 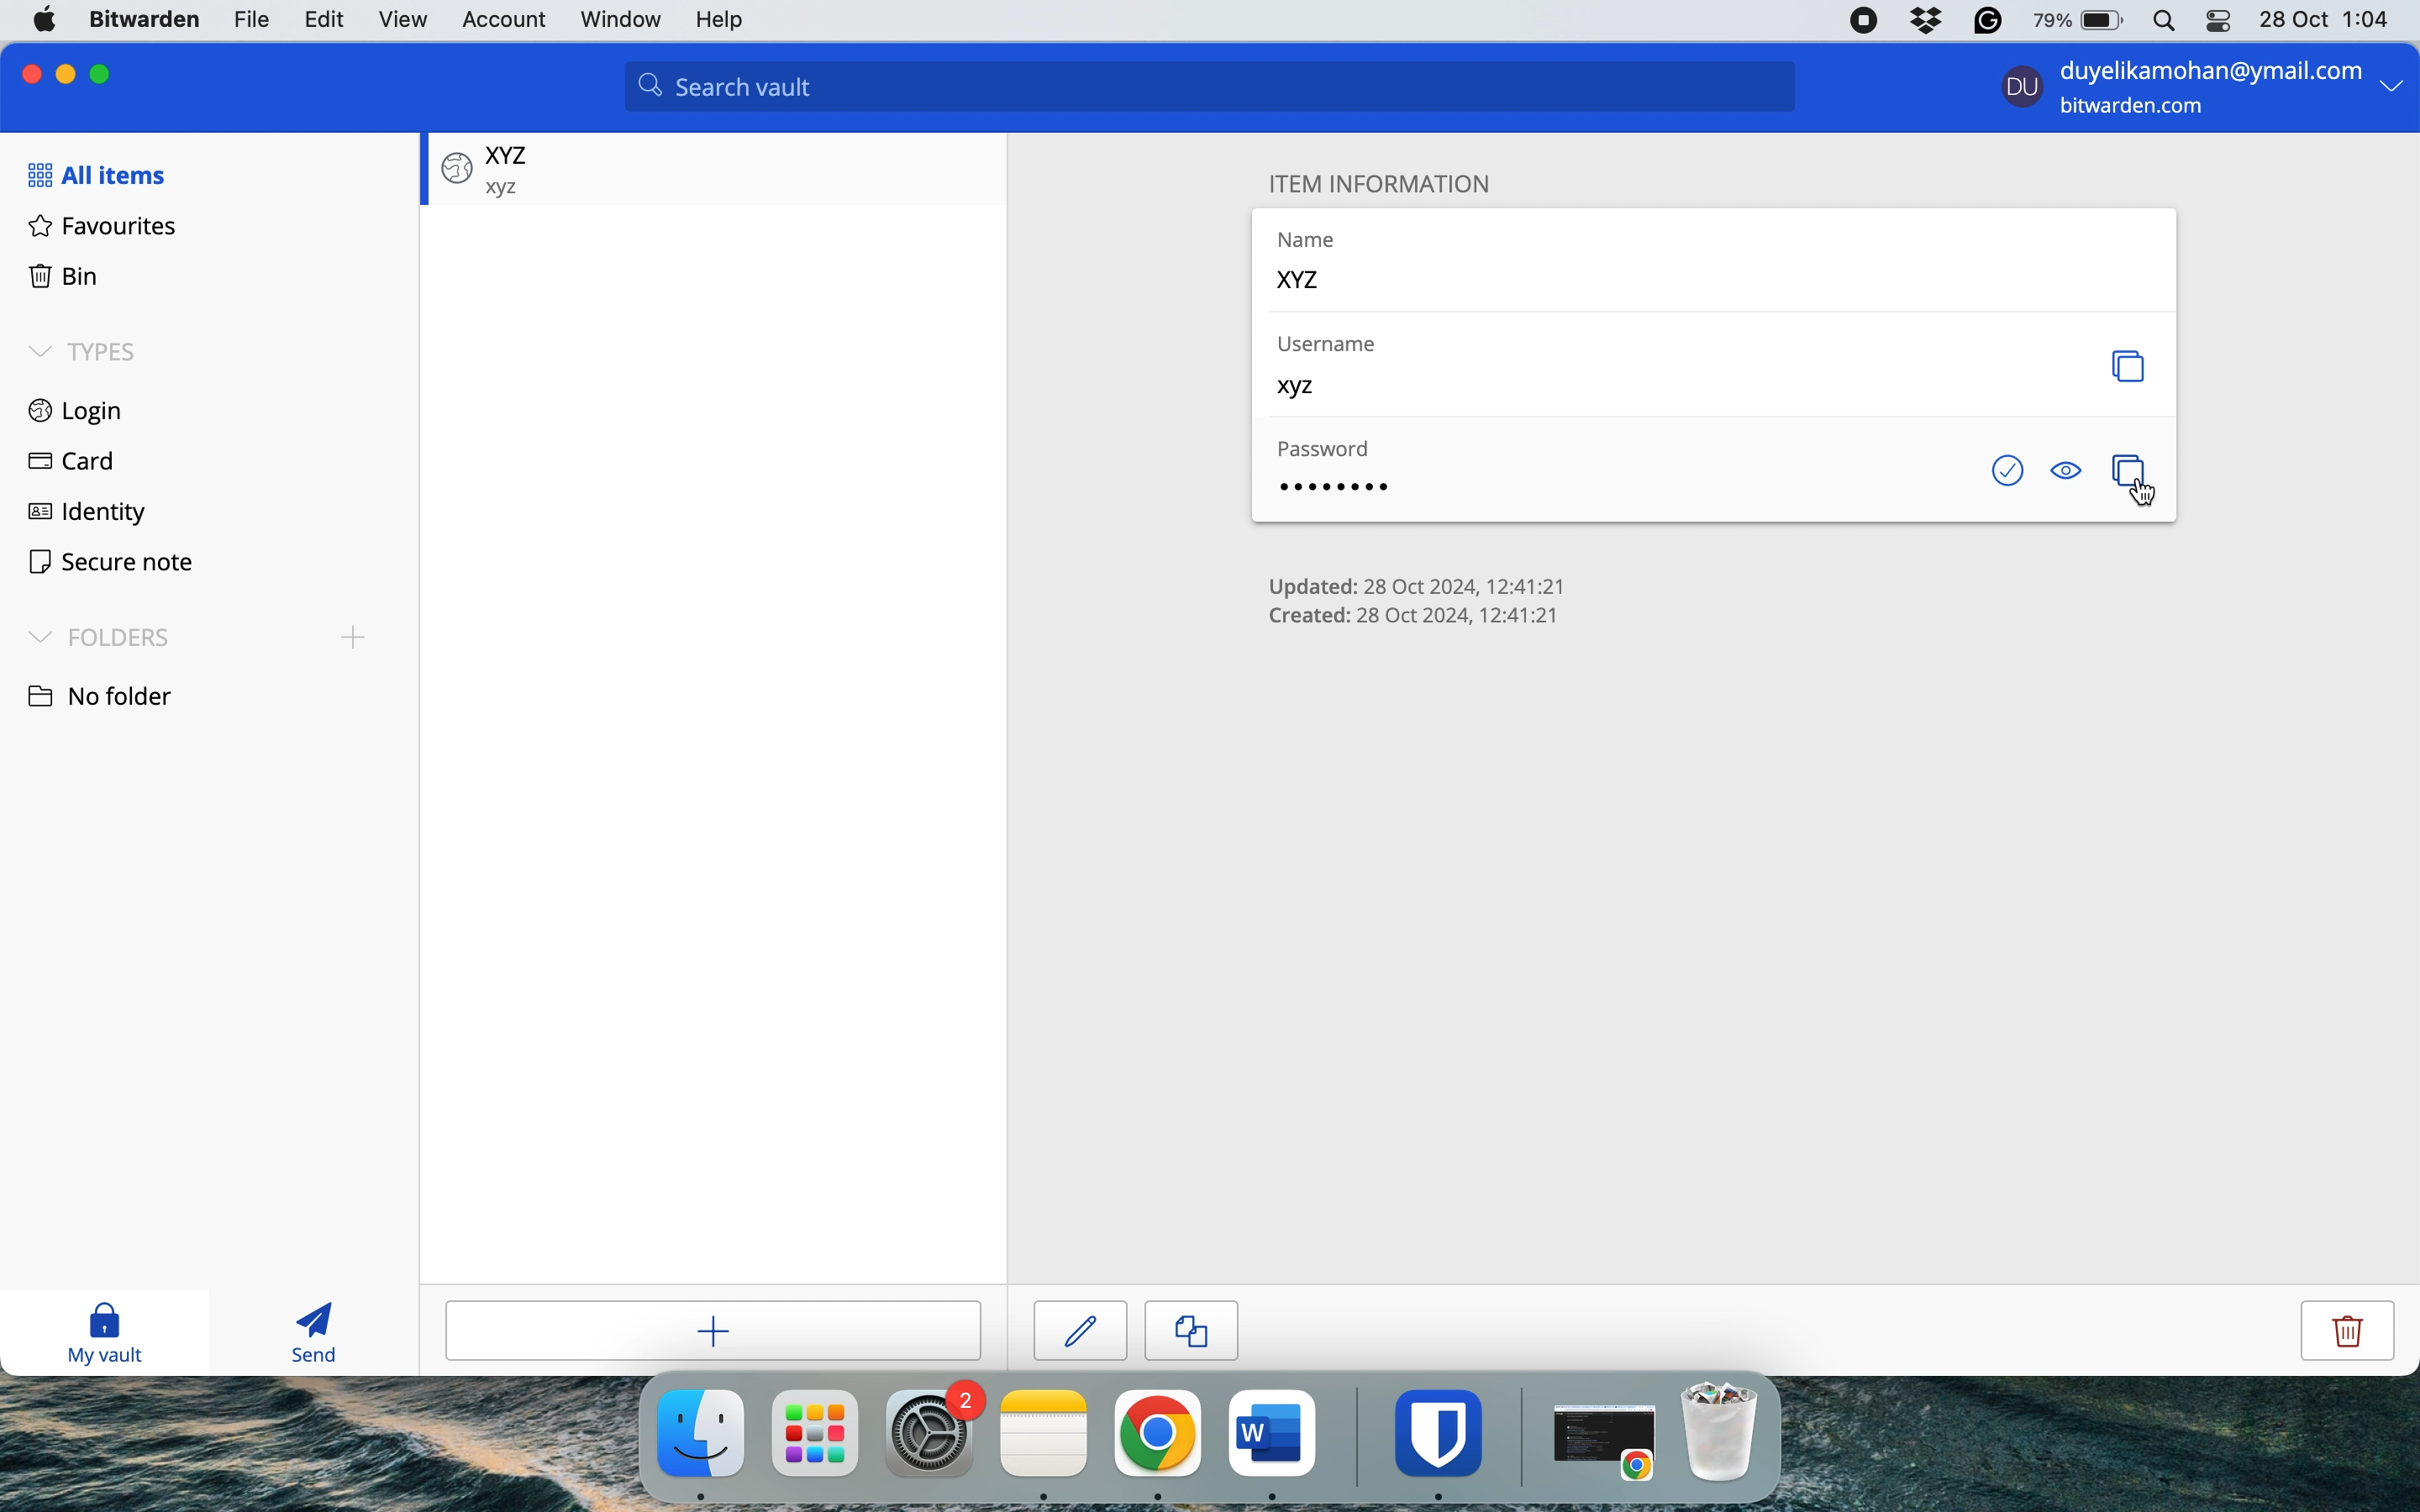 What do you see at coordinates (1273, 1432) in the screenshot?
I see `ms word` at bounding box center [1273, 1432].